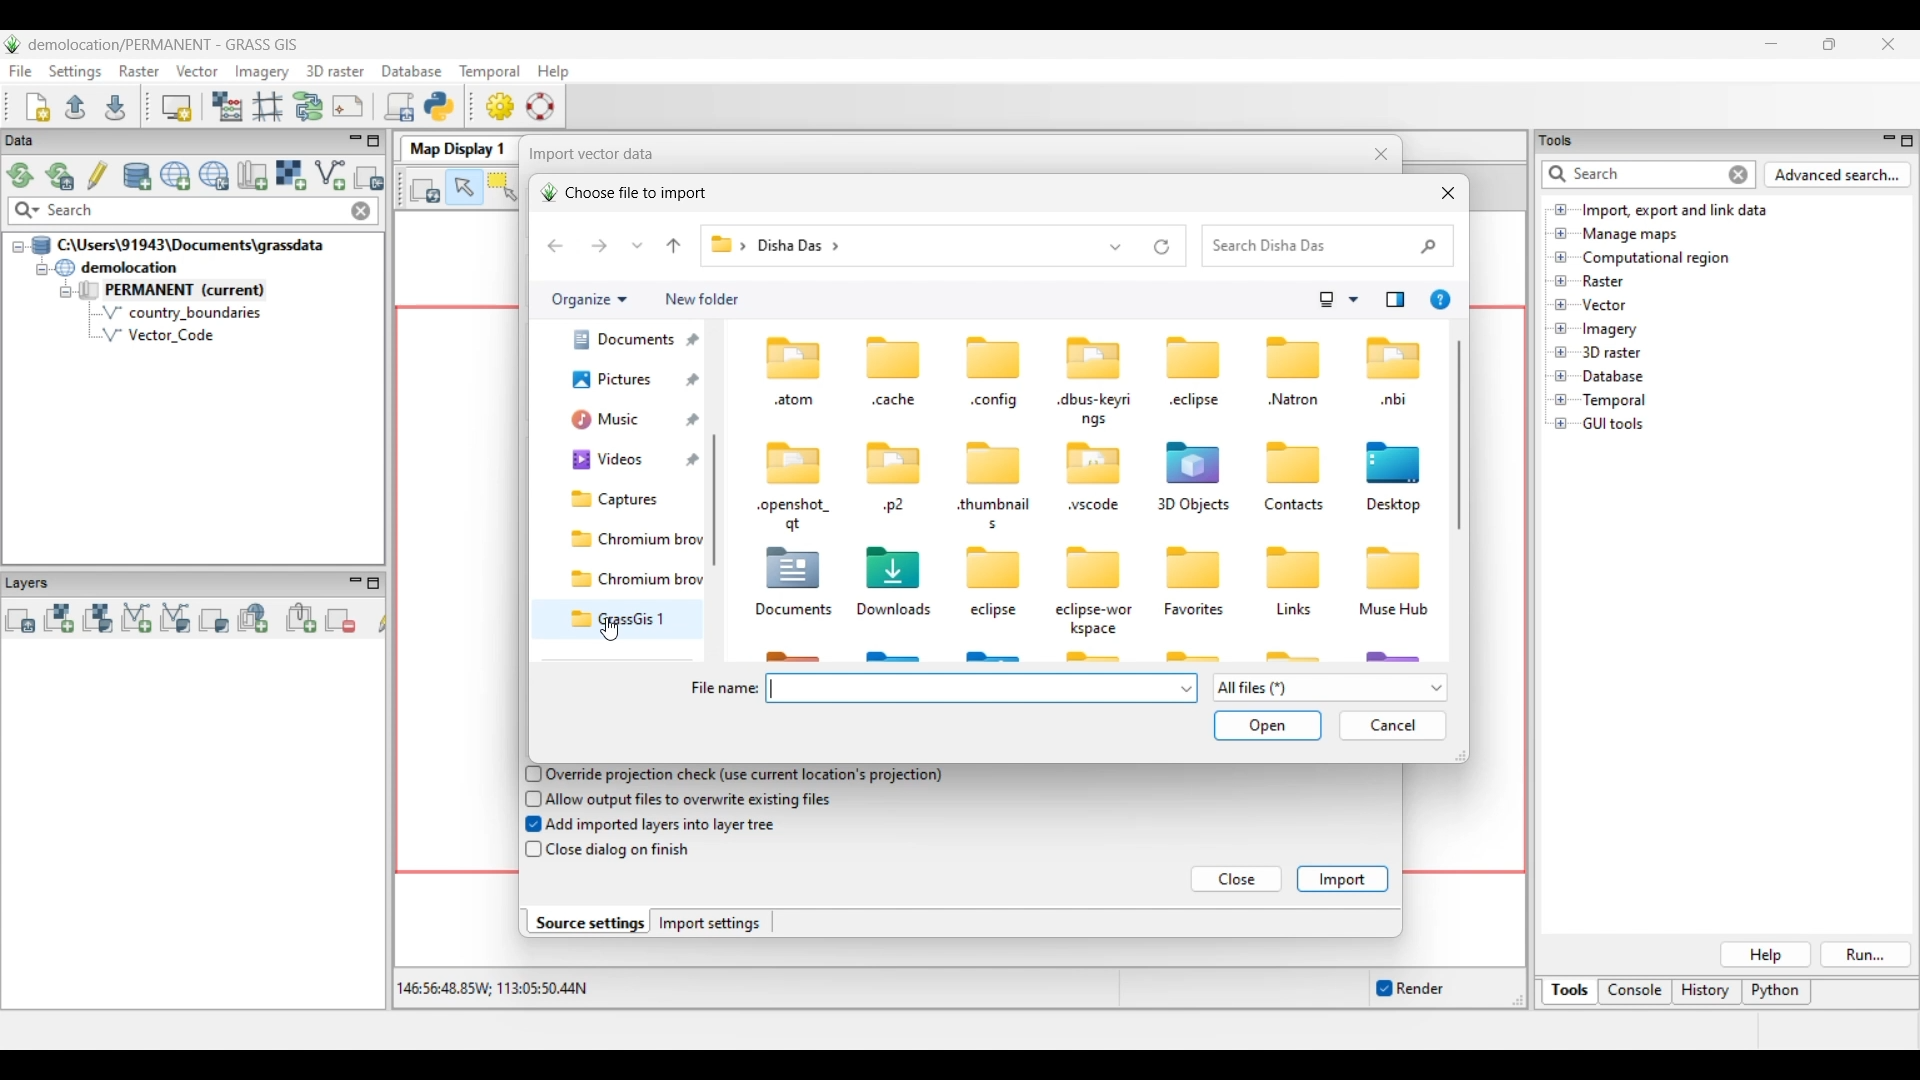 The height and width of the screenshot is (1080, 1920). Describe the element at coordinates (1187, 689) in the screenshot. I see `File name options` at that location.